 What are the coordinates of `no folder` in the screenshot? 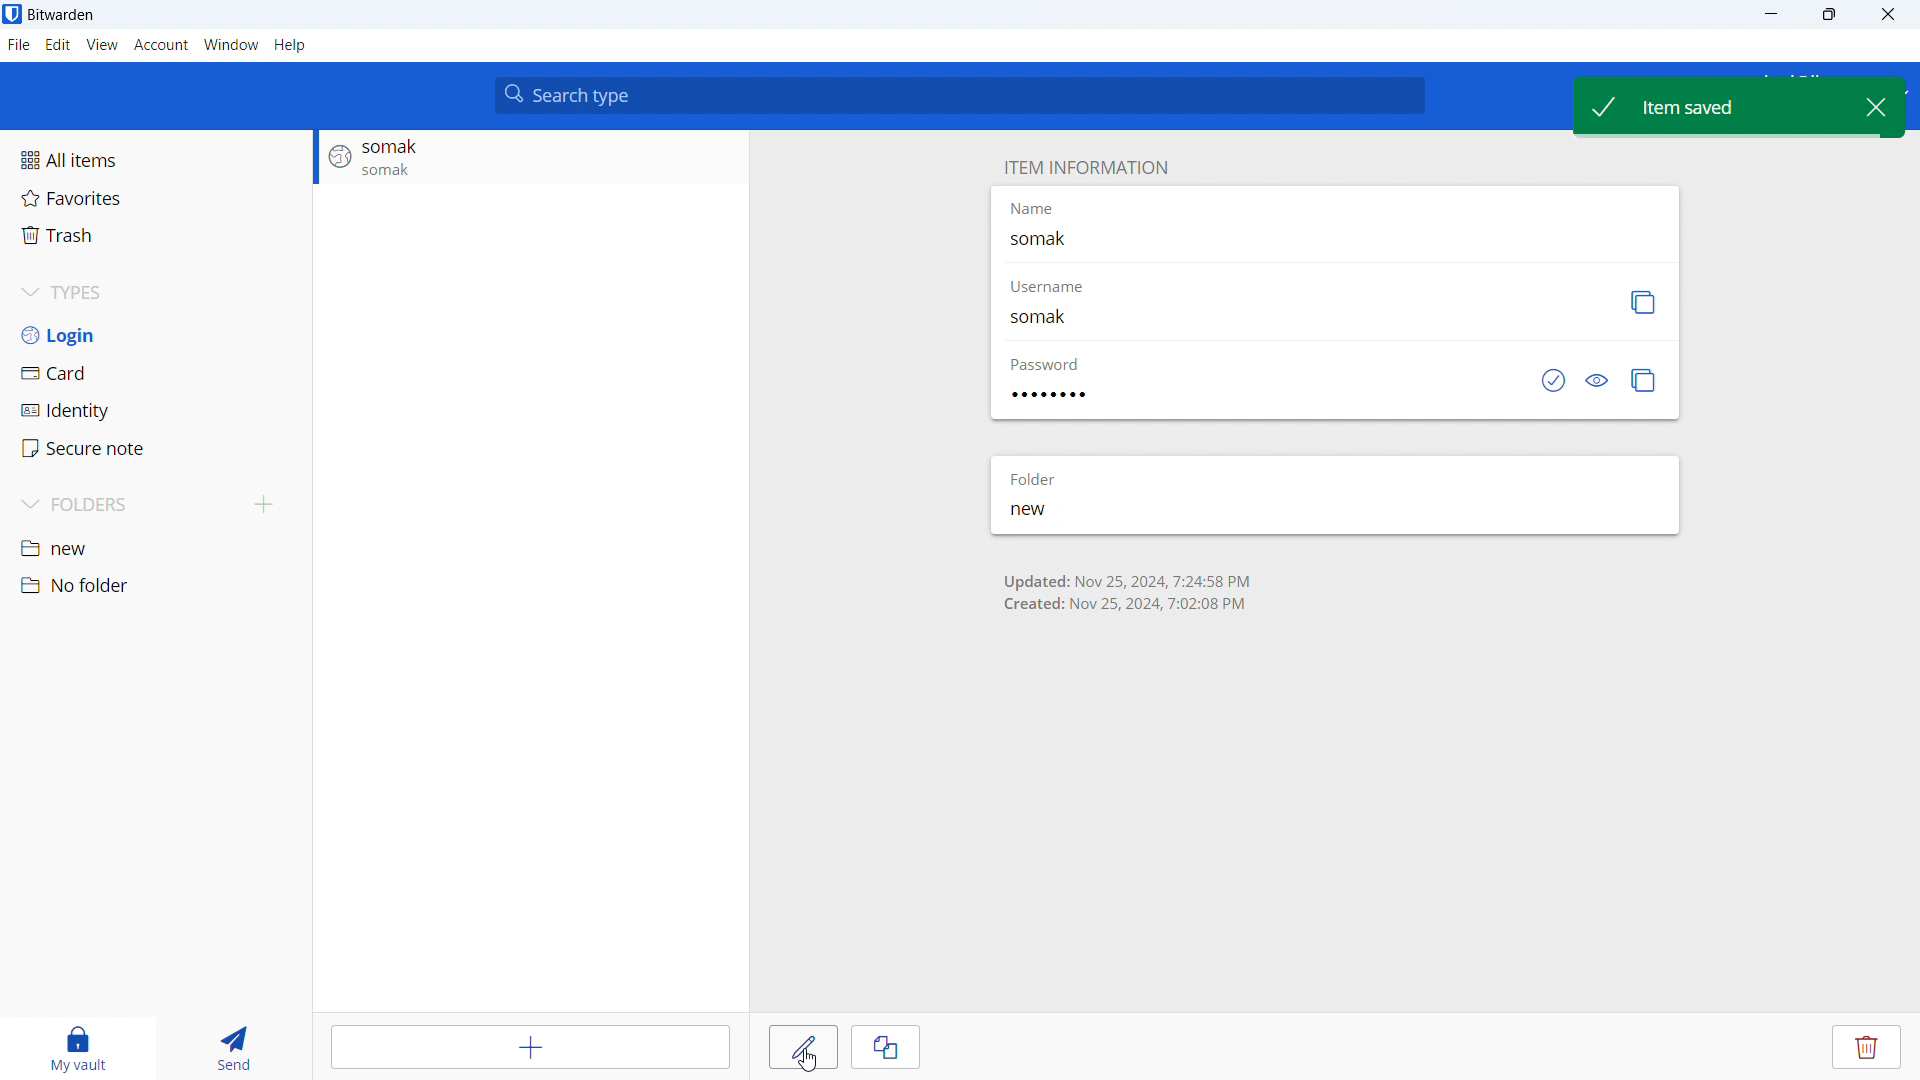 It's located at (156, 586).